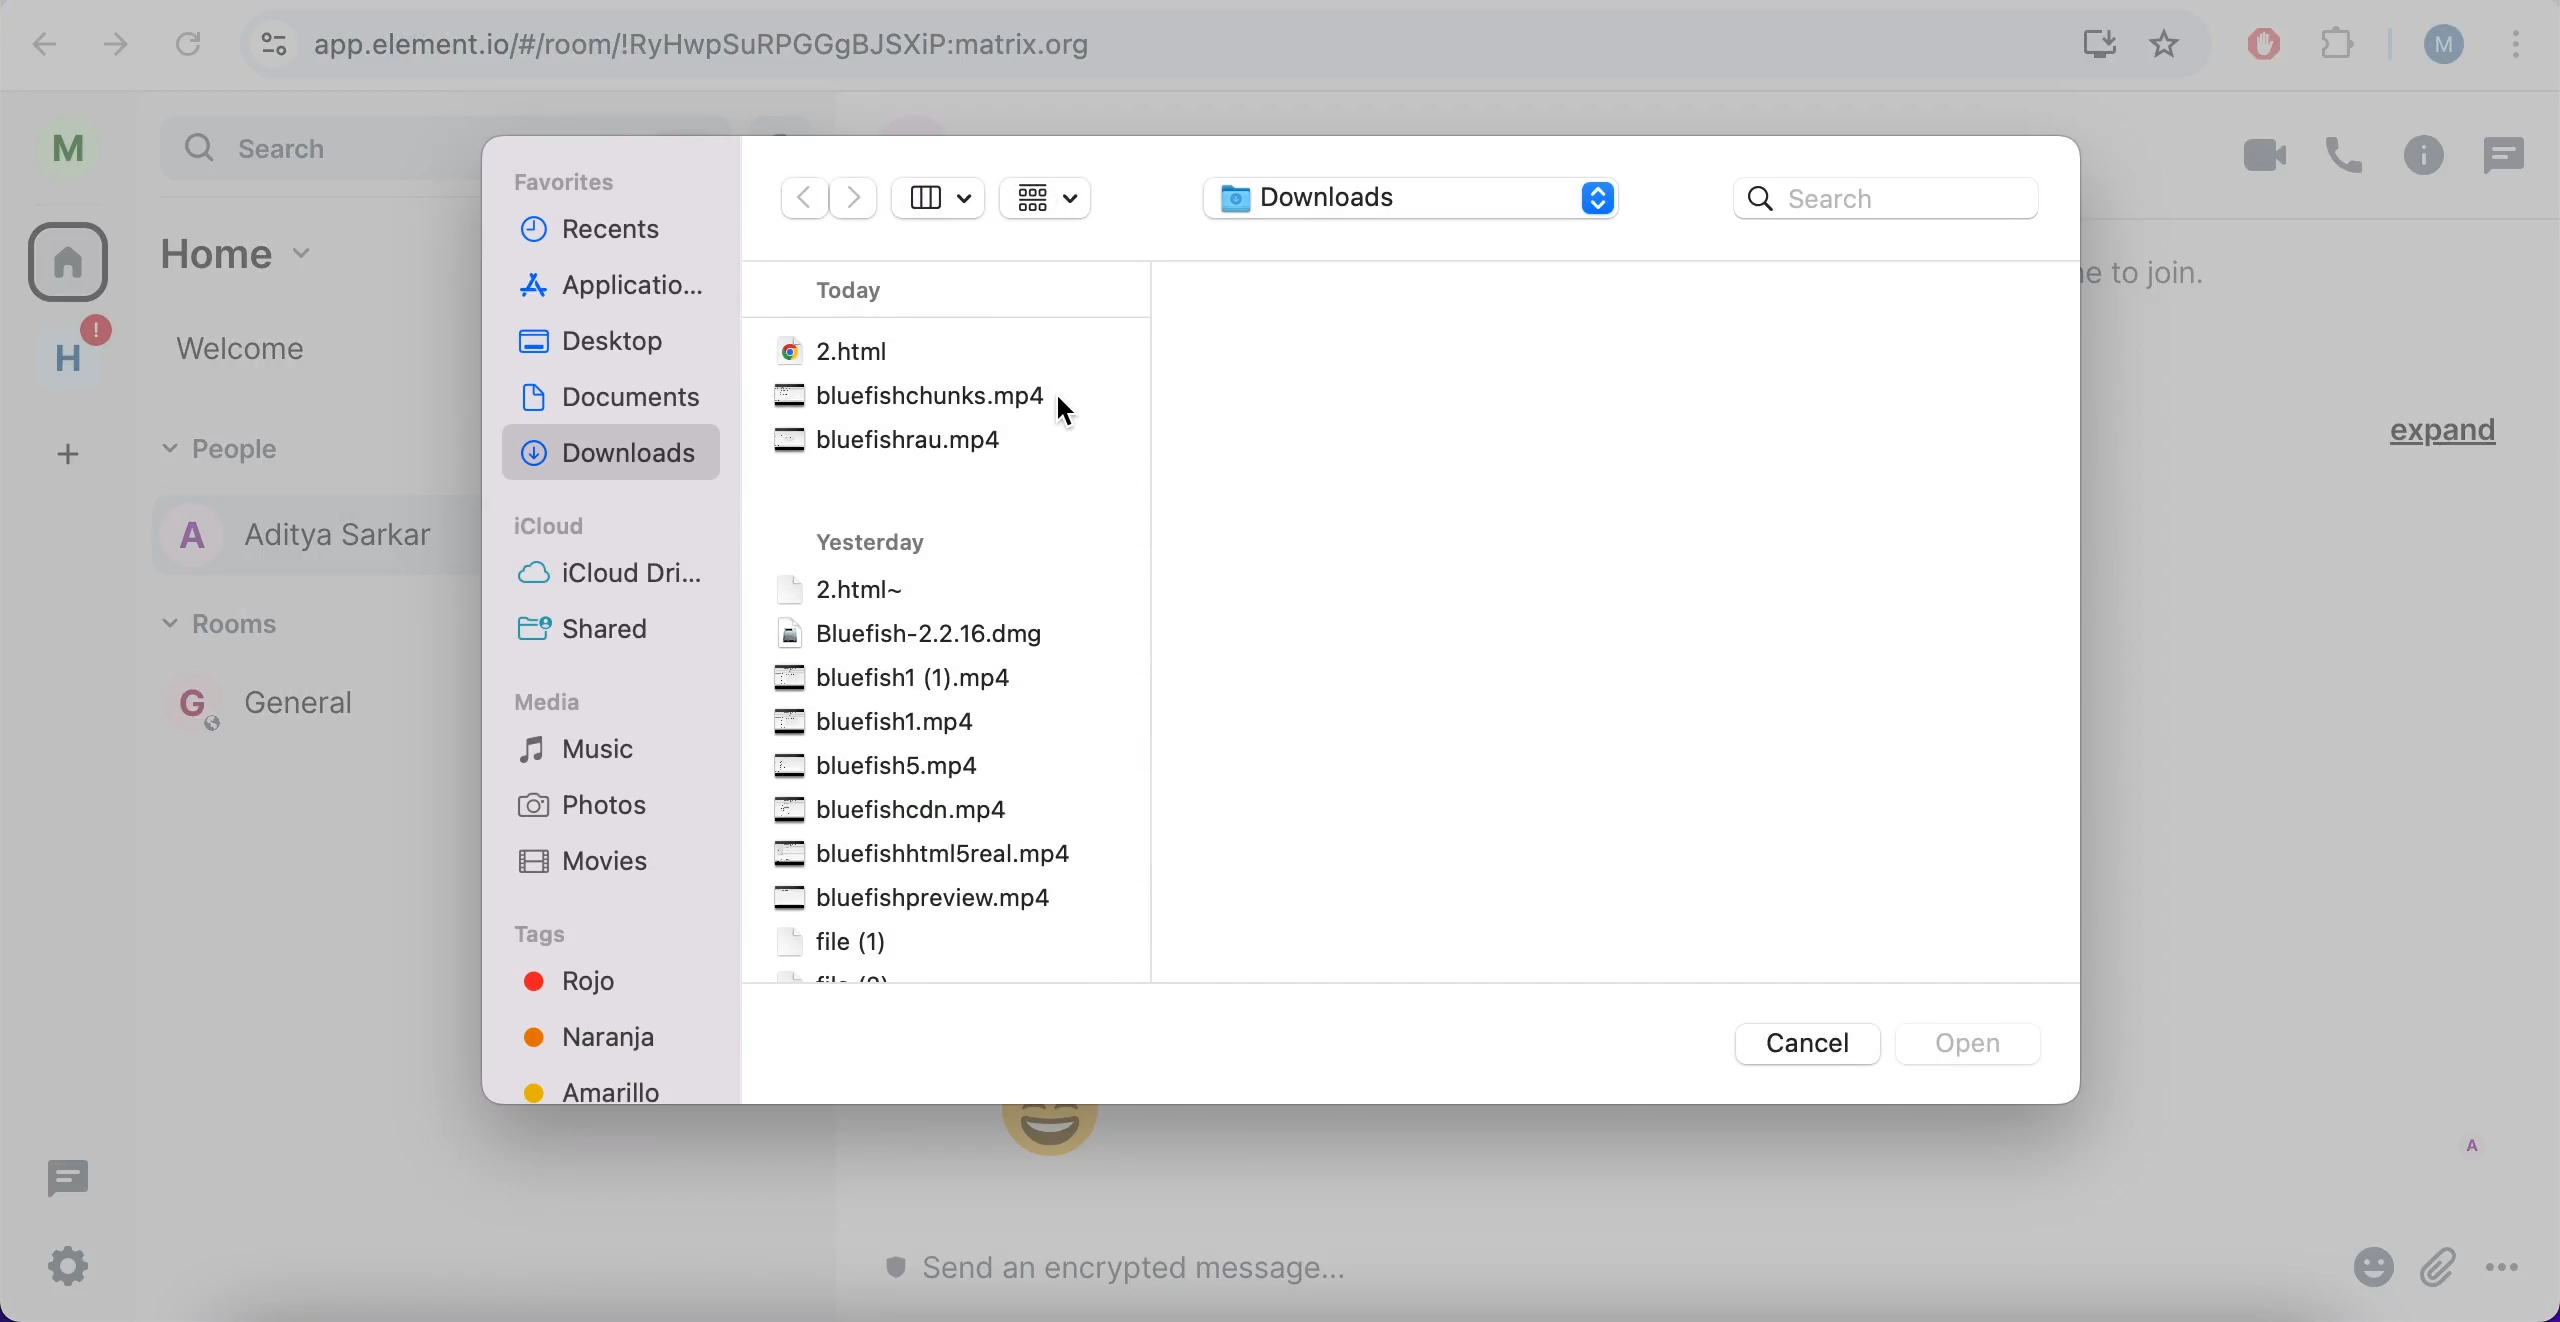 Image resolution: width=2560 pixels, height=1322 pixels. Describe the element at coordinates (802, 205) in the screenshot. I see `backwards` at that location.